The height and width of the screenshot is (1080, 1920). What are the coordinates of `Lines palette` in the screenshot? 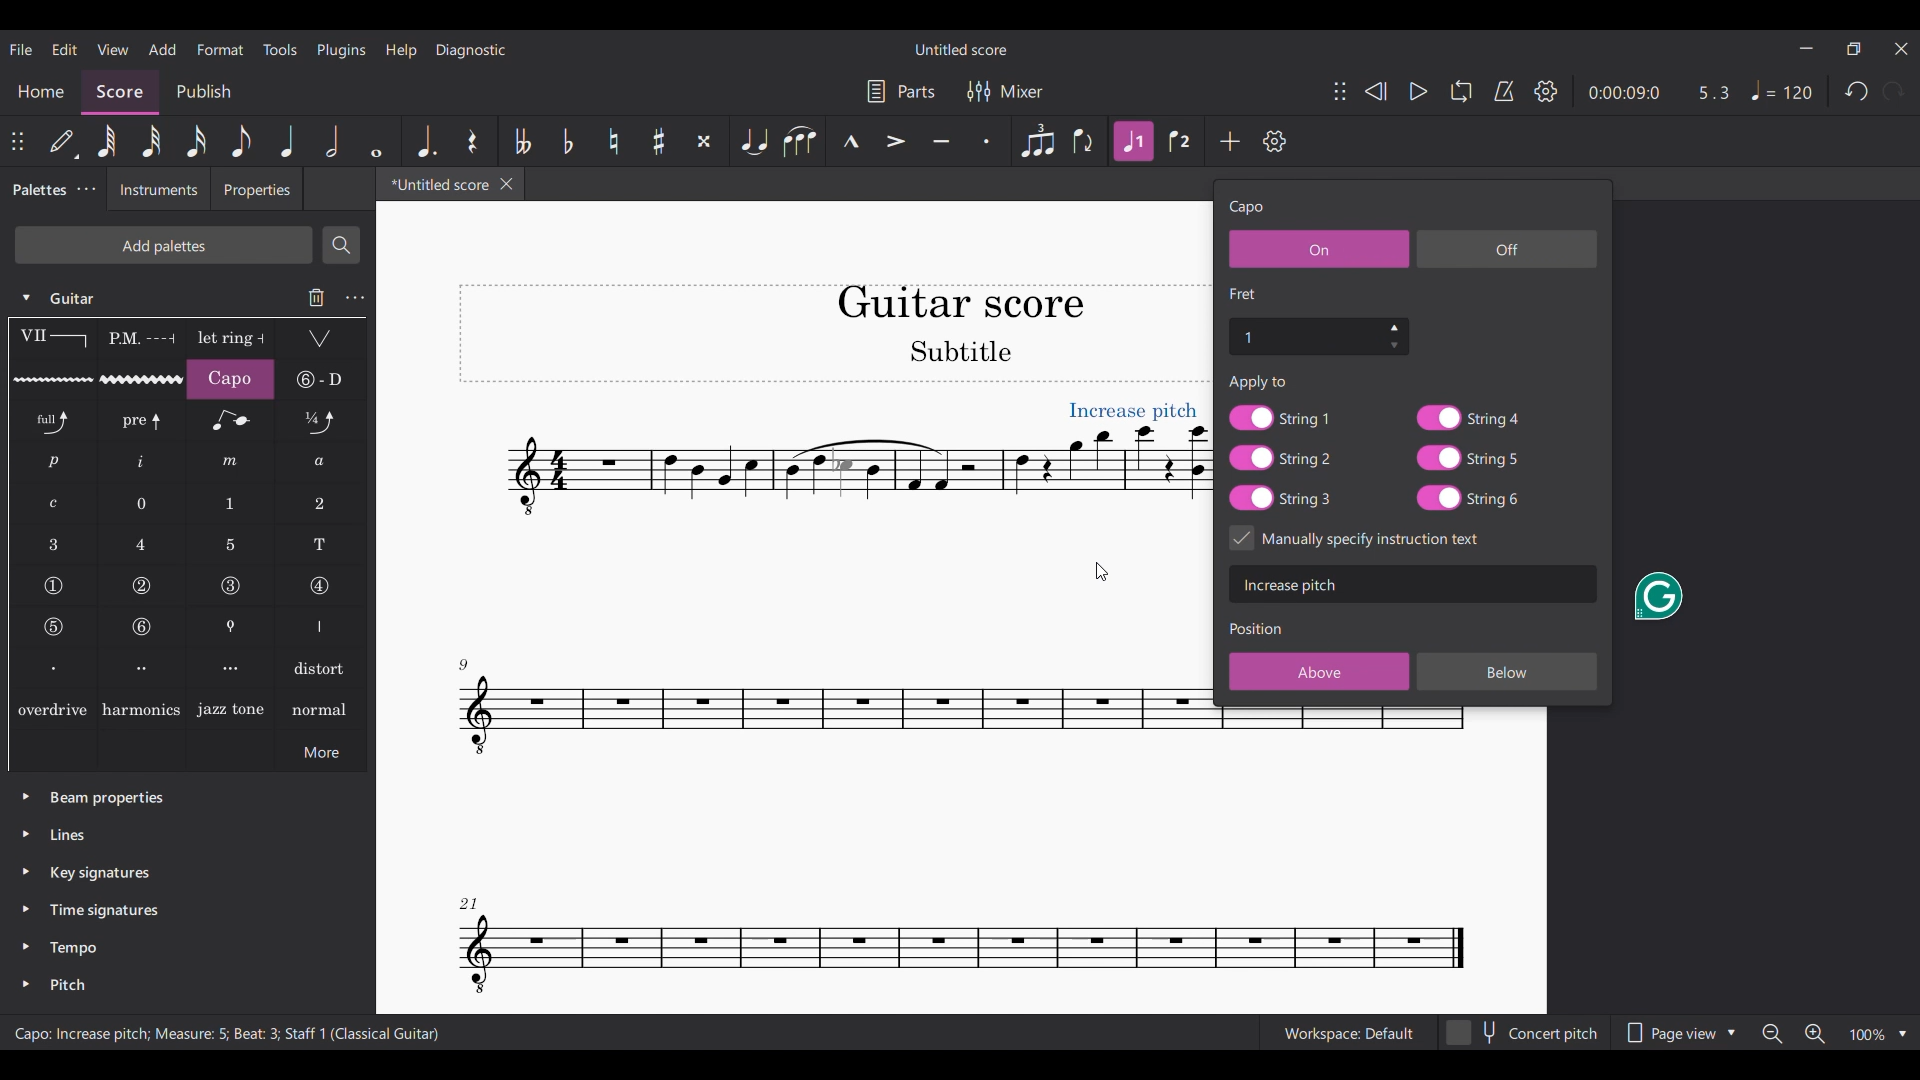 It's located at (68, 834).